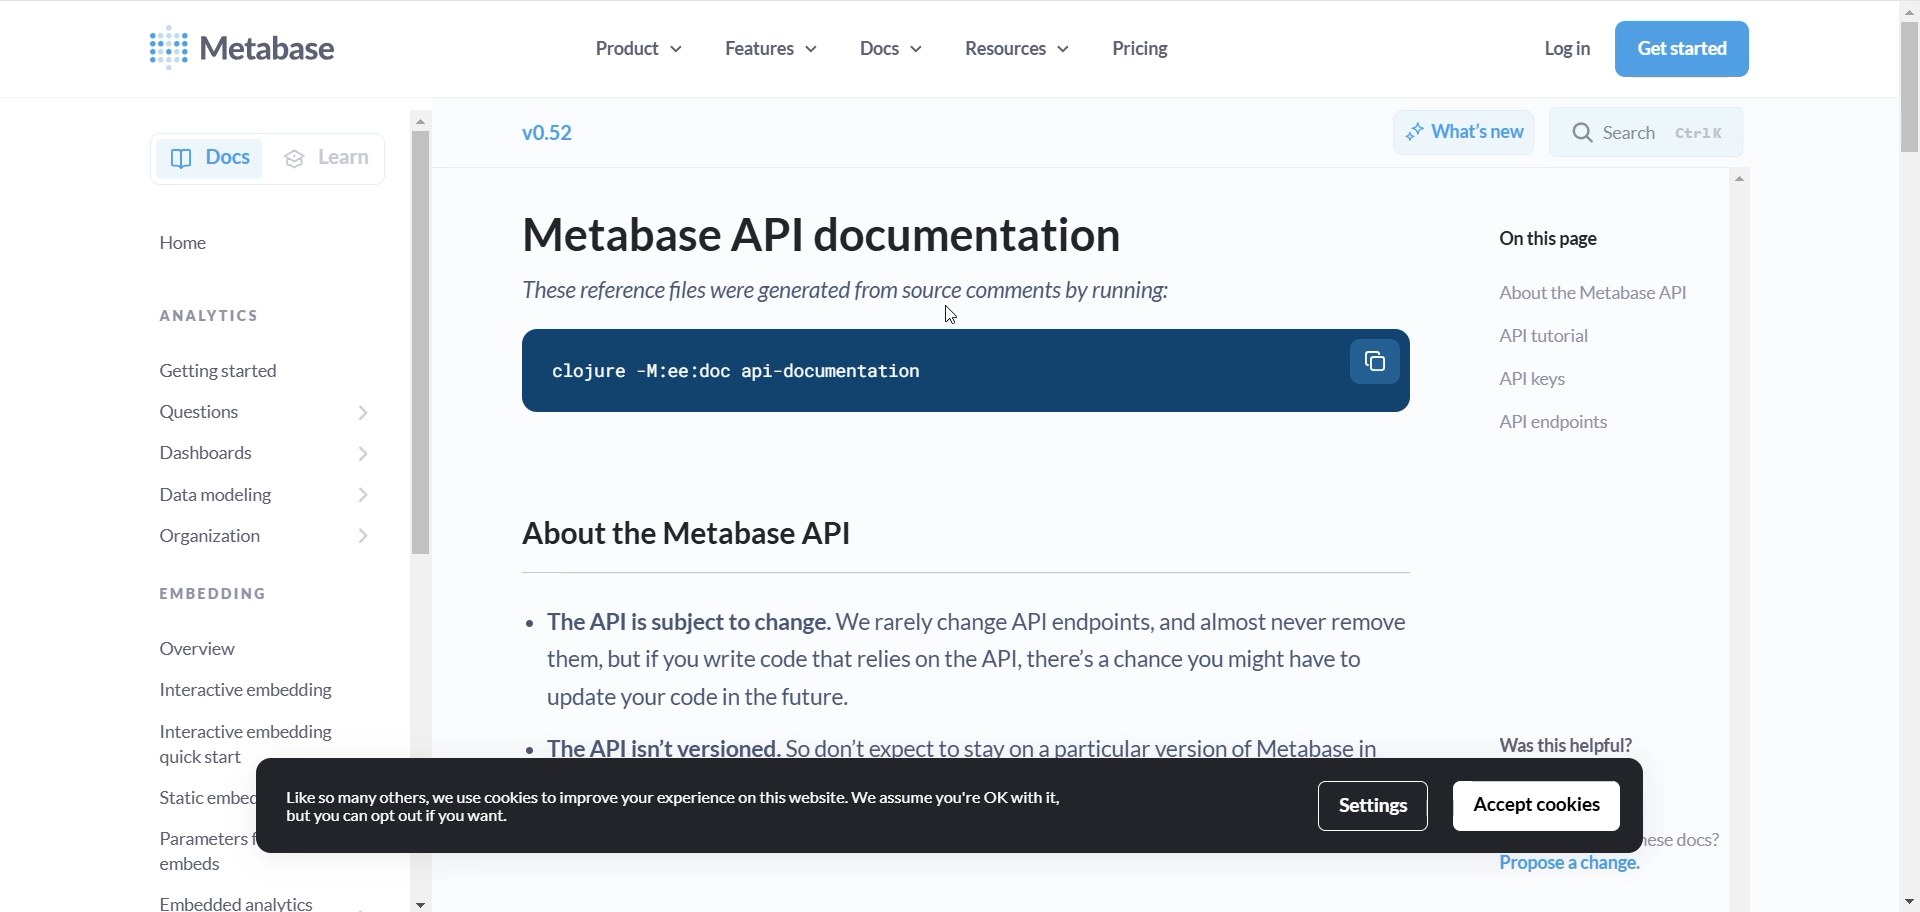  I want to click on move up, so click(423, 122).